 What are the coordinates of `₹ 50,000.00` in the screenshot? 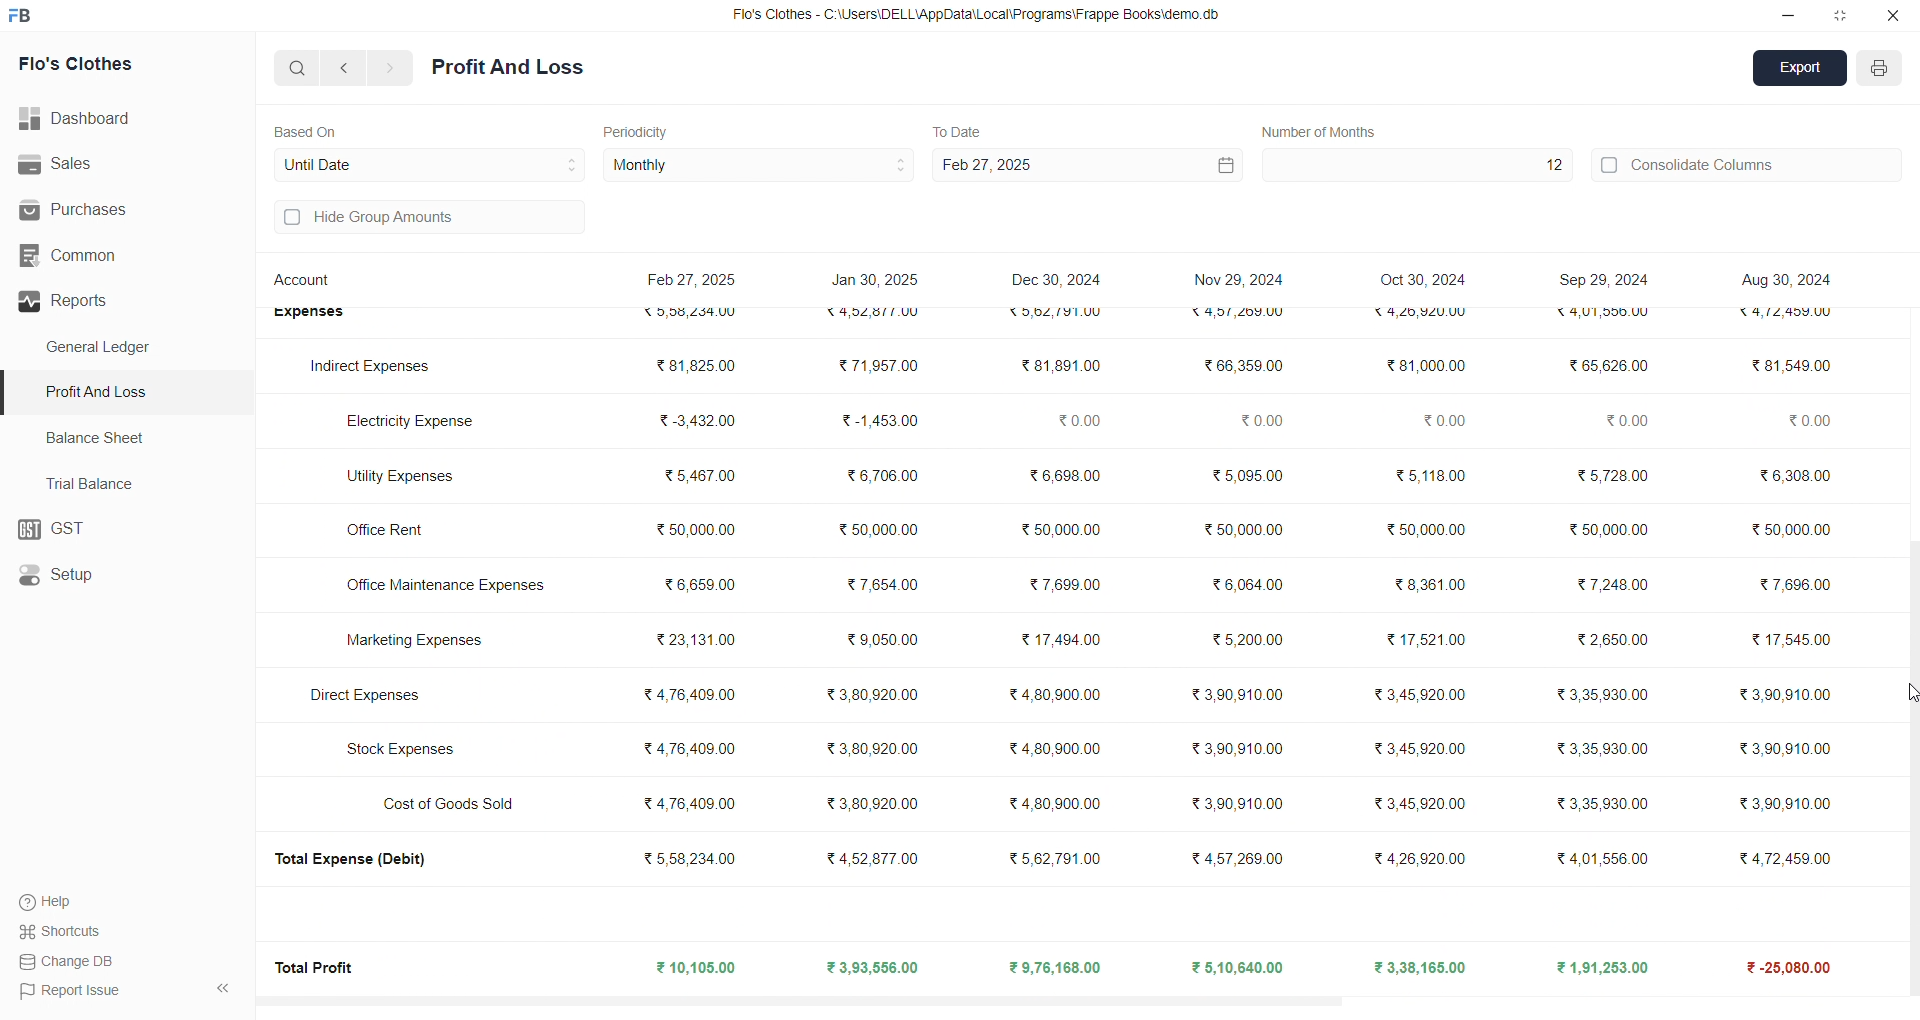 It's located at (1608, 526).